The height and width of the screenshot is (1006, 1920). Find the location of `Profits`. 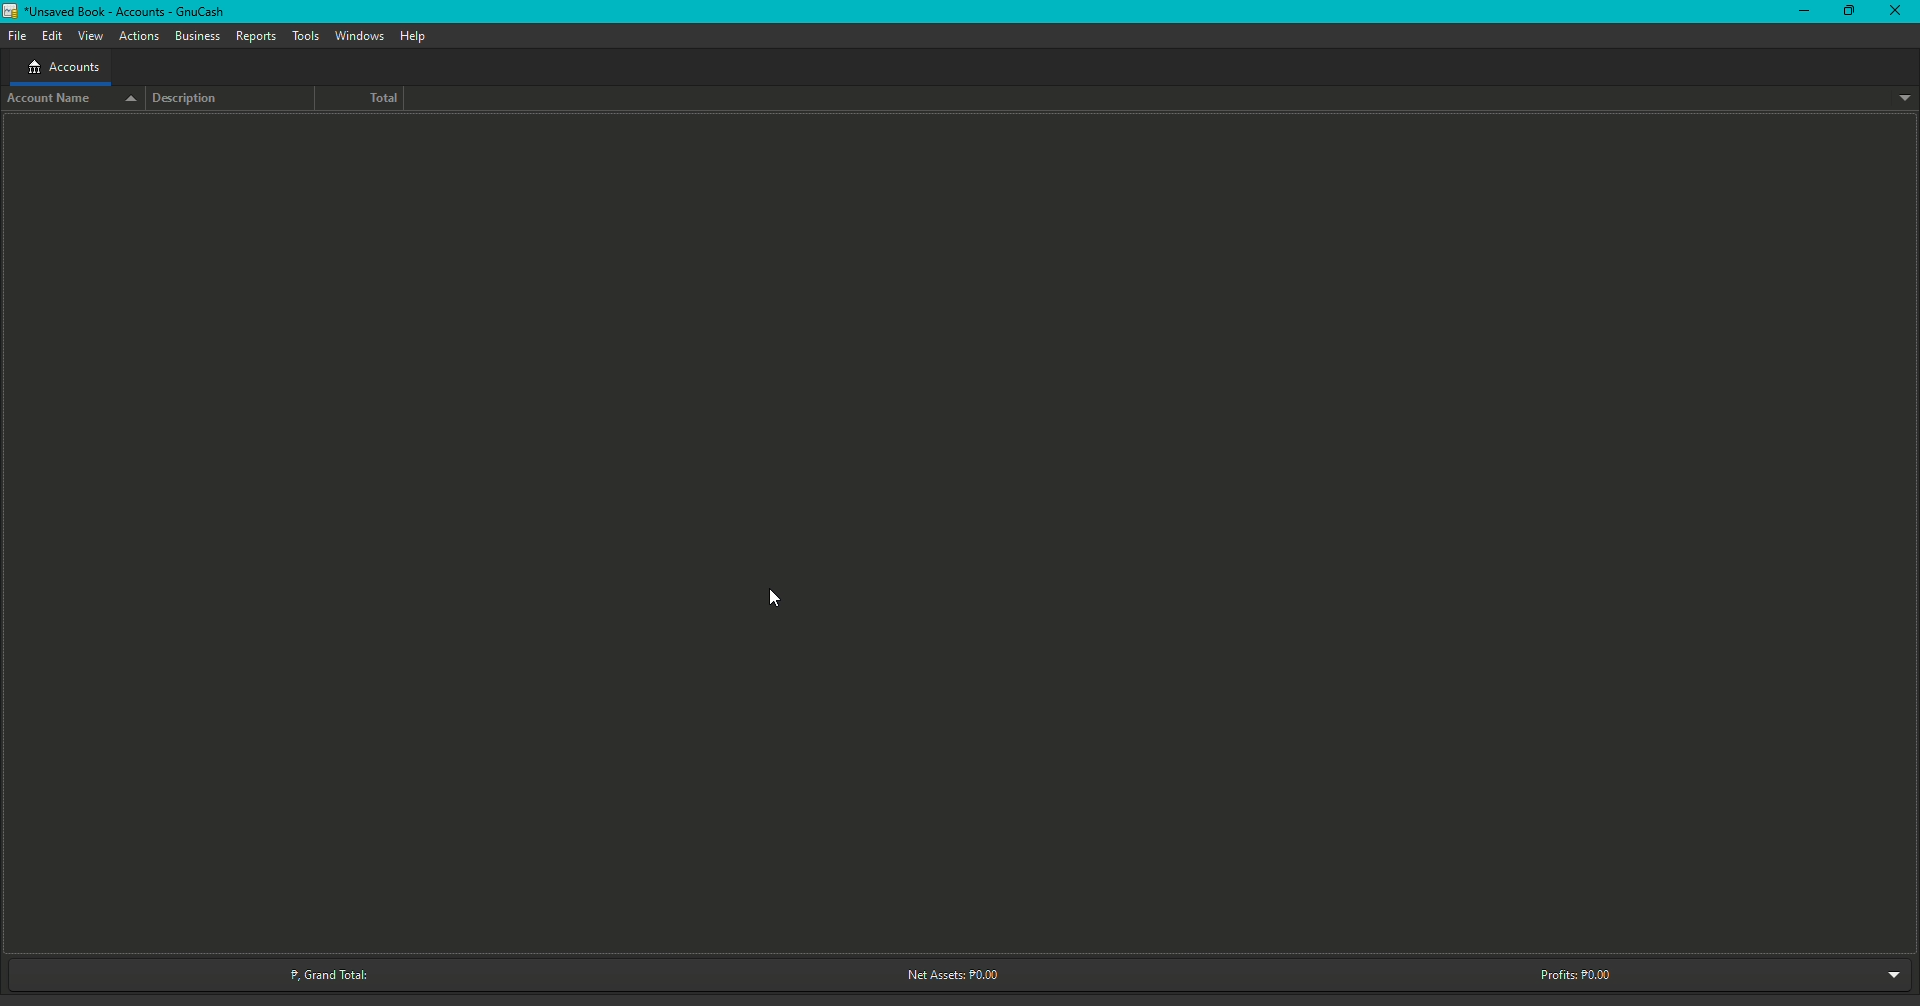

Profits is located at coordinates (1576, 973).